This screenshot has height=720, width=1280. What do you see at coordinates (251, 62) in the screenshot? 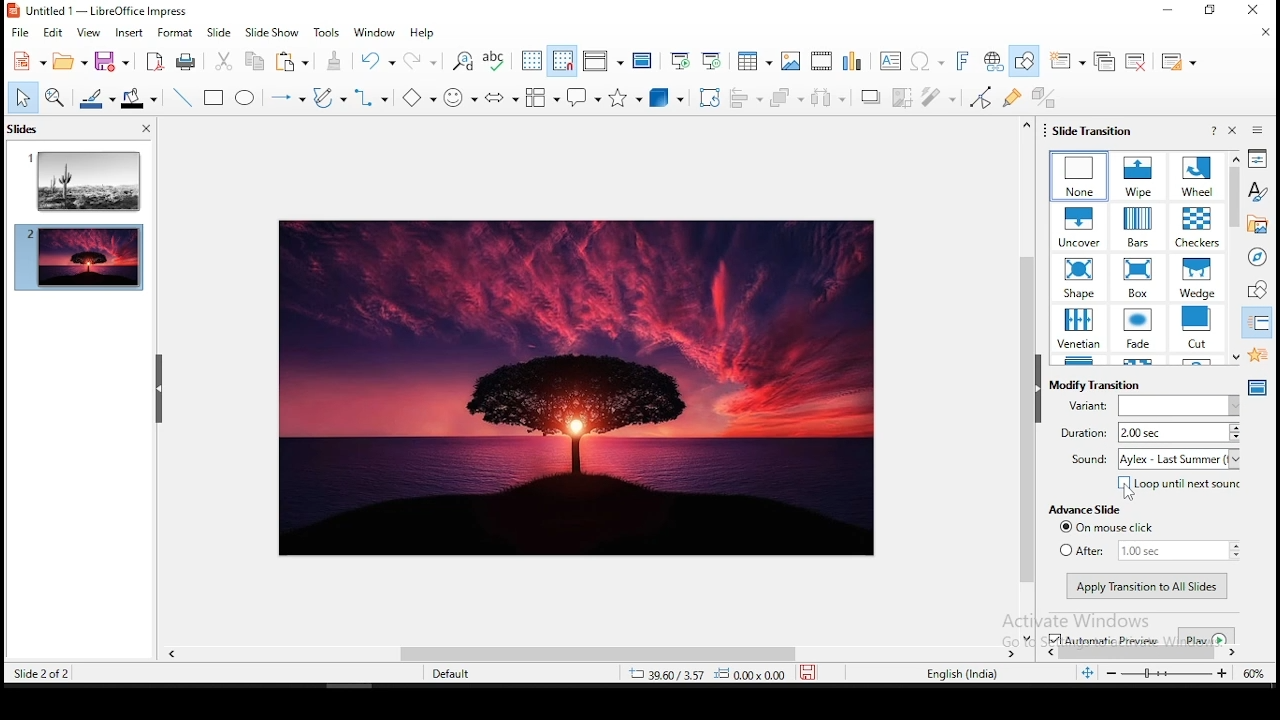
I see `copy` at bounding box center [251, 62].